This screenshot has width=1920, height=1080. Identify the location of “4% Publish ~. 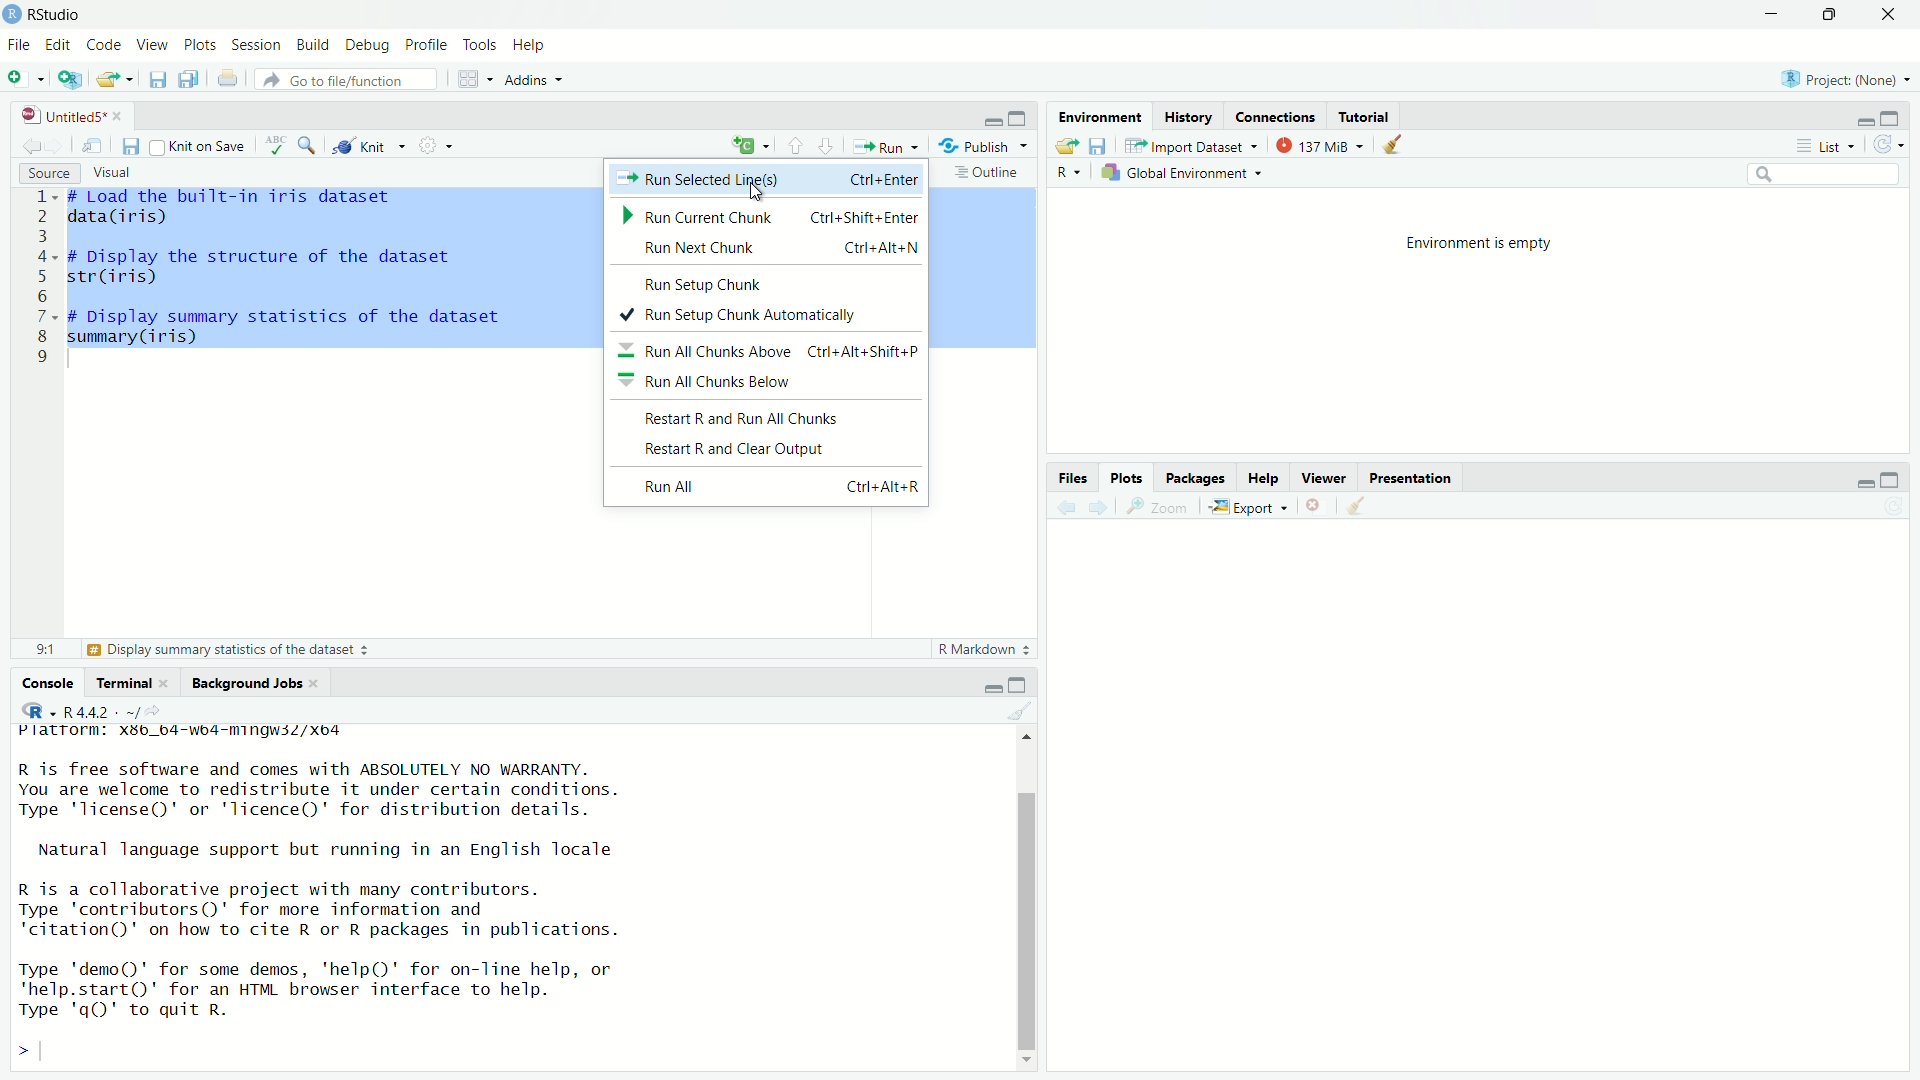
(982, 144).